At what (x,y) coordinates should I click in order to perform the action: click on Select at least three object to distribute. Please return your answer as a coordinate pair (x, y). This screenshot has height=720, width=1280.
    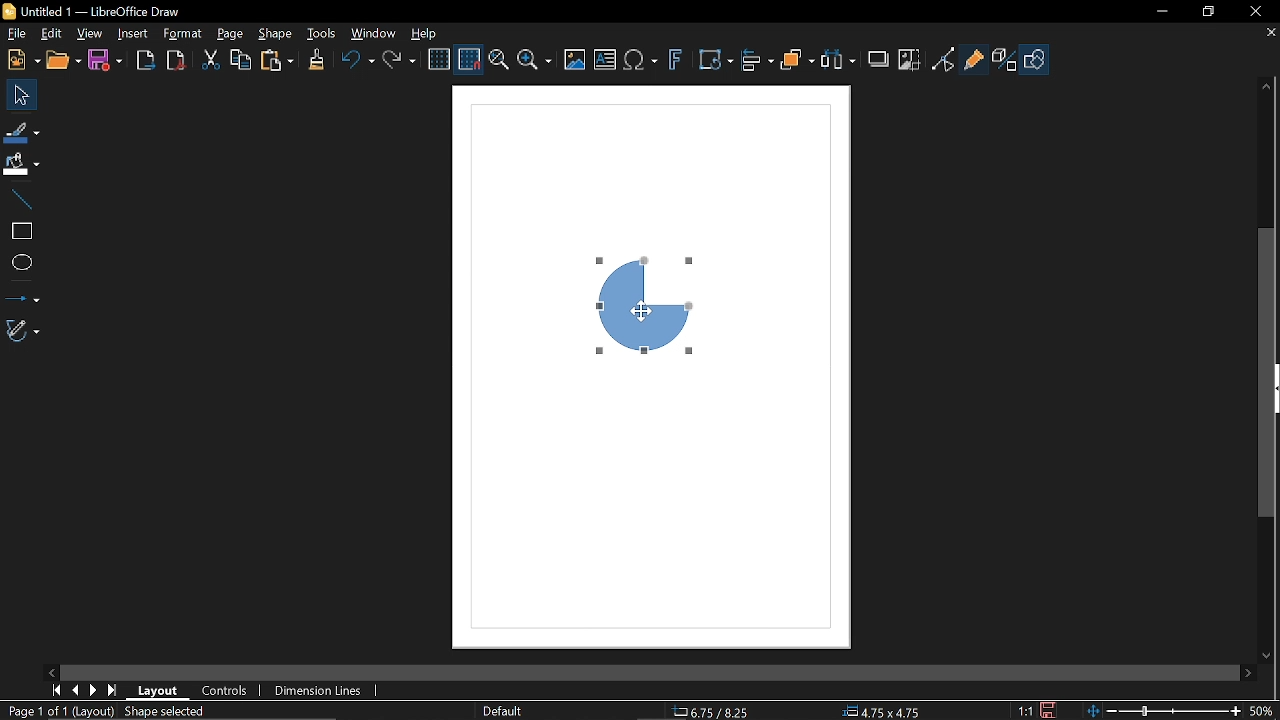
    Looking at the image, I should click on (838, 60).